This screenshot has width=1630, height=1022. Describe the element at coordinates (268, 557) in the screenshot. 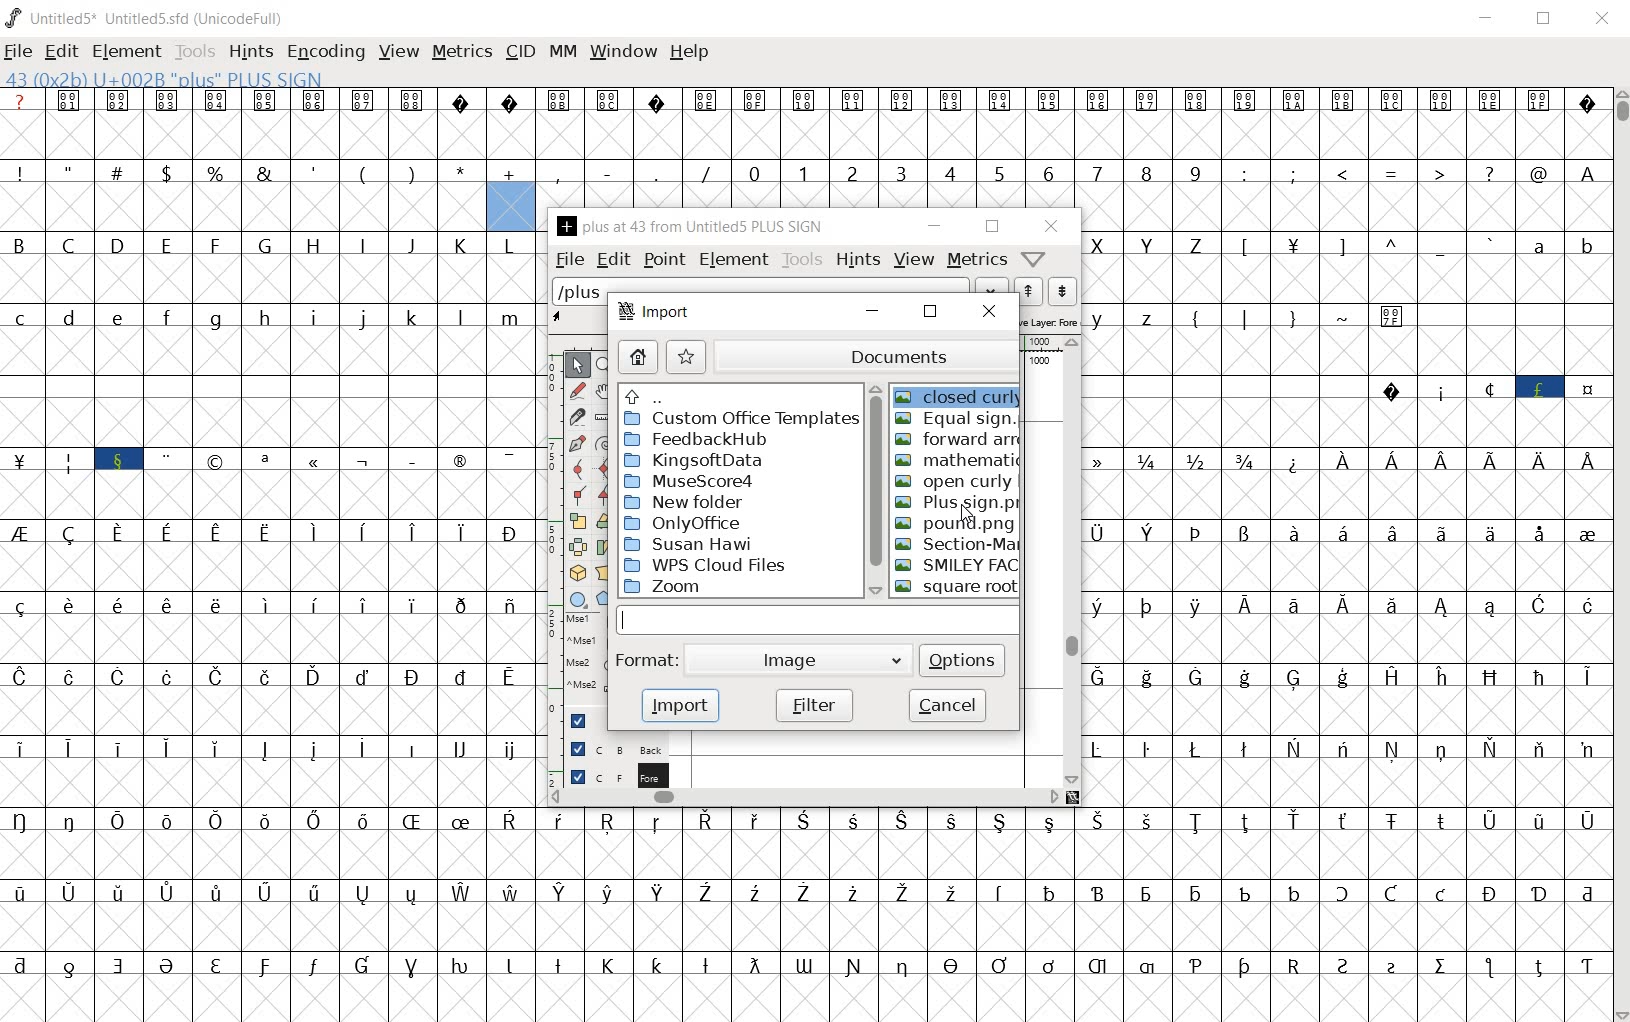

I see `` at that location.